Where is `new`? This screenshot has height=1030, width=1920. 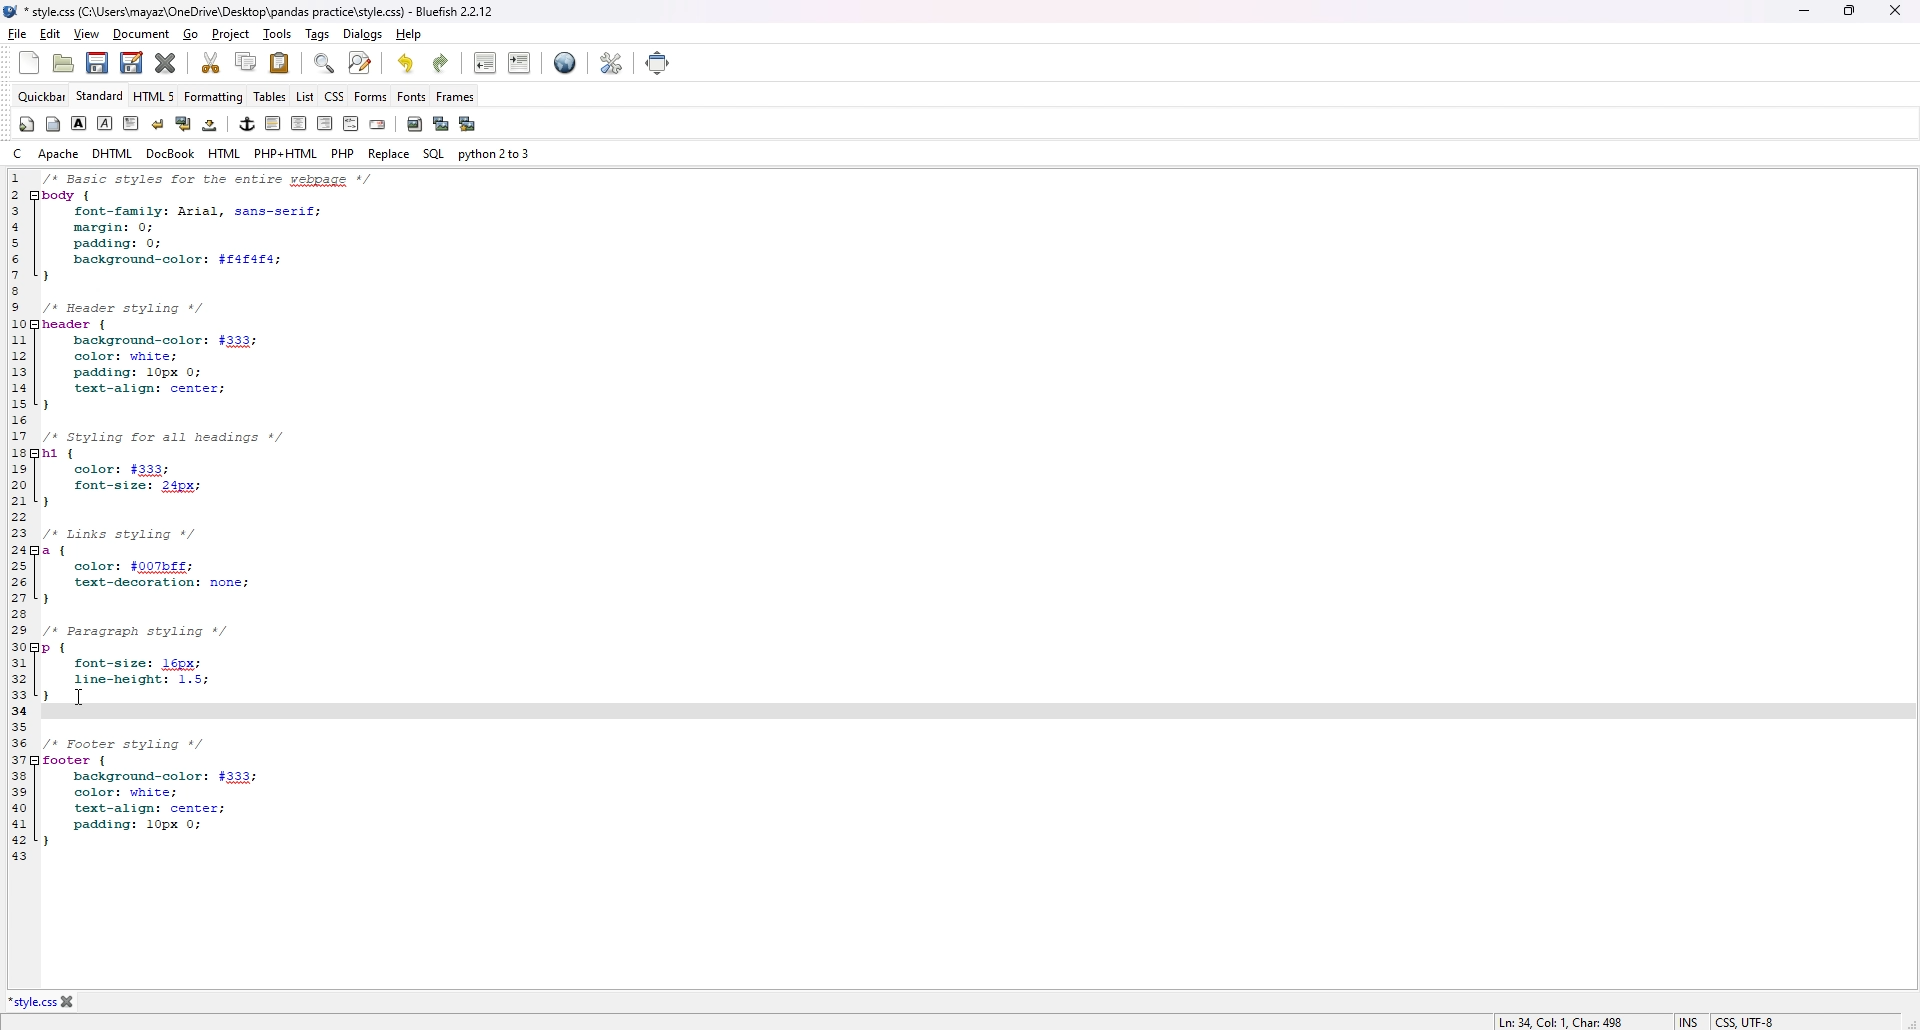 new is located at coordinates (29, 62).